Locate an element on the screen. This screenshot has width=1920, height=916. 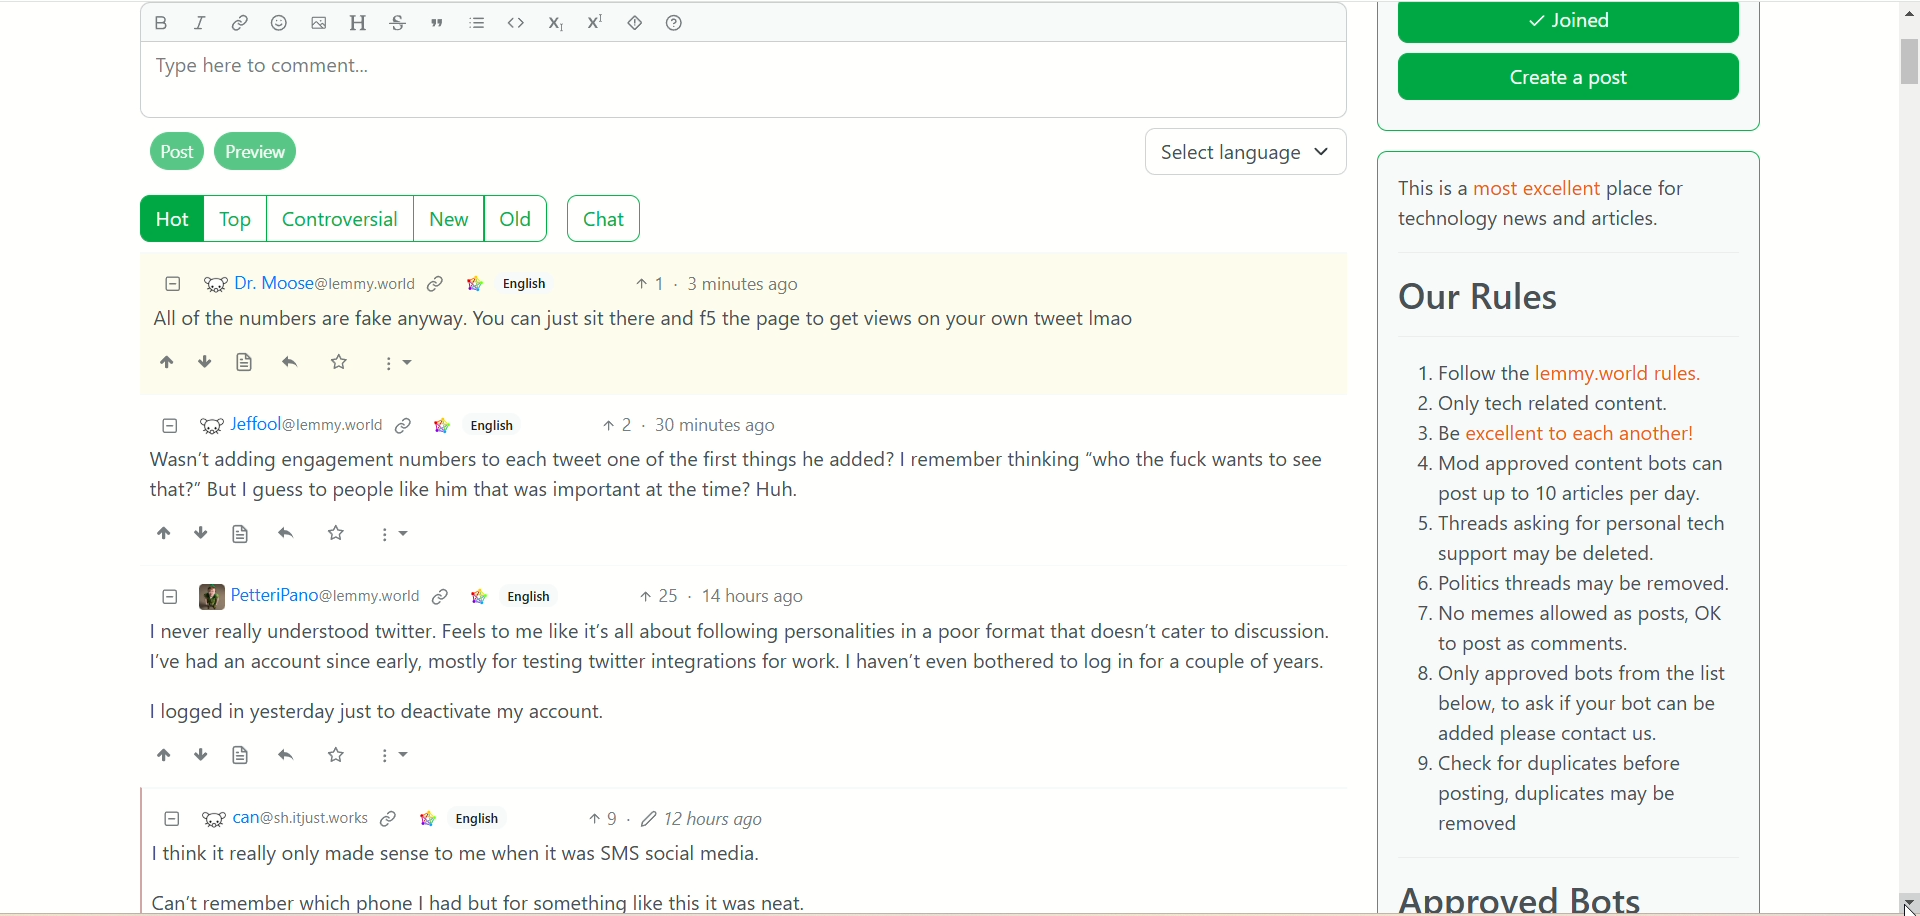
hot is located at coordinates (173, 219).